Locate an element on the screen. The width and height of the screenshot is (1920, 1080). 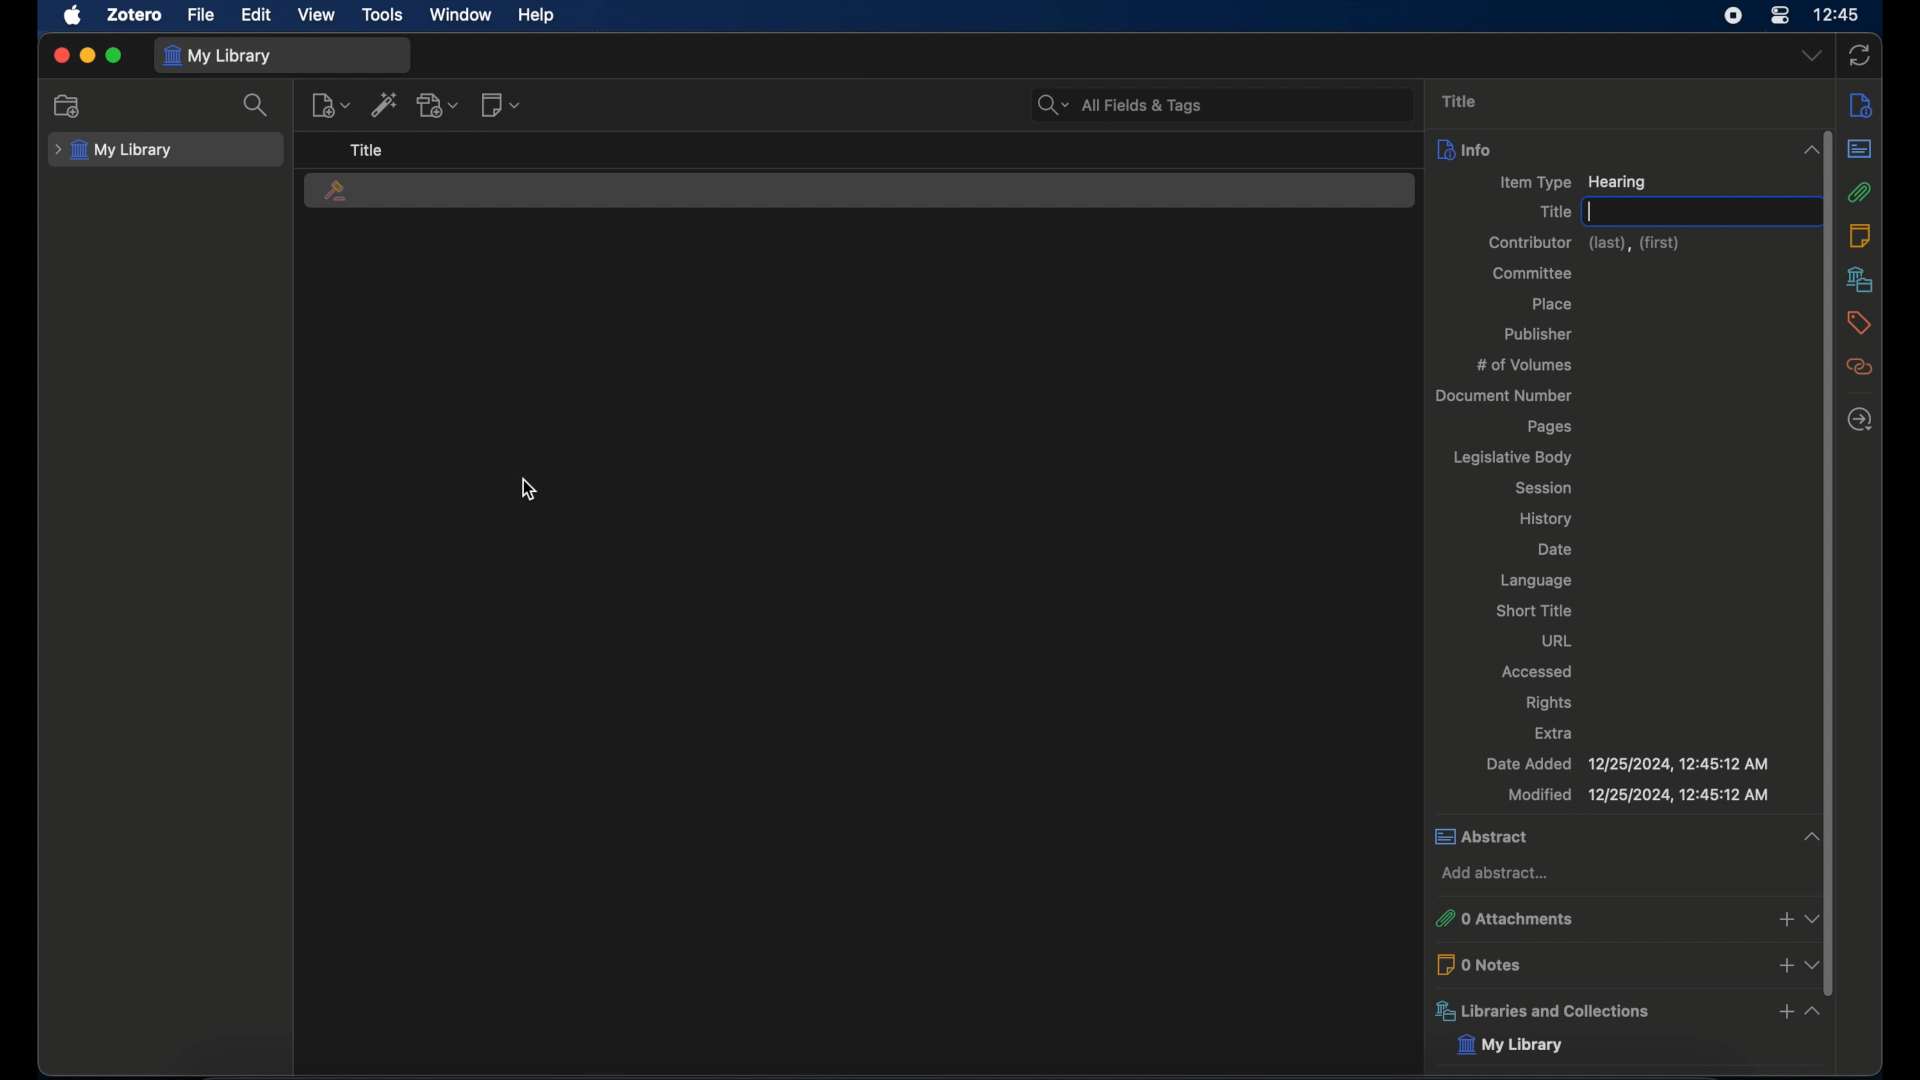
hearing is located at coordinates (335, 192).